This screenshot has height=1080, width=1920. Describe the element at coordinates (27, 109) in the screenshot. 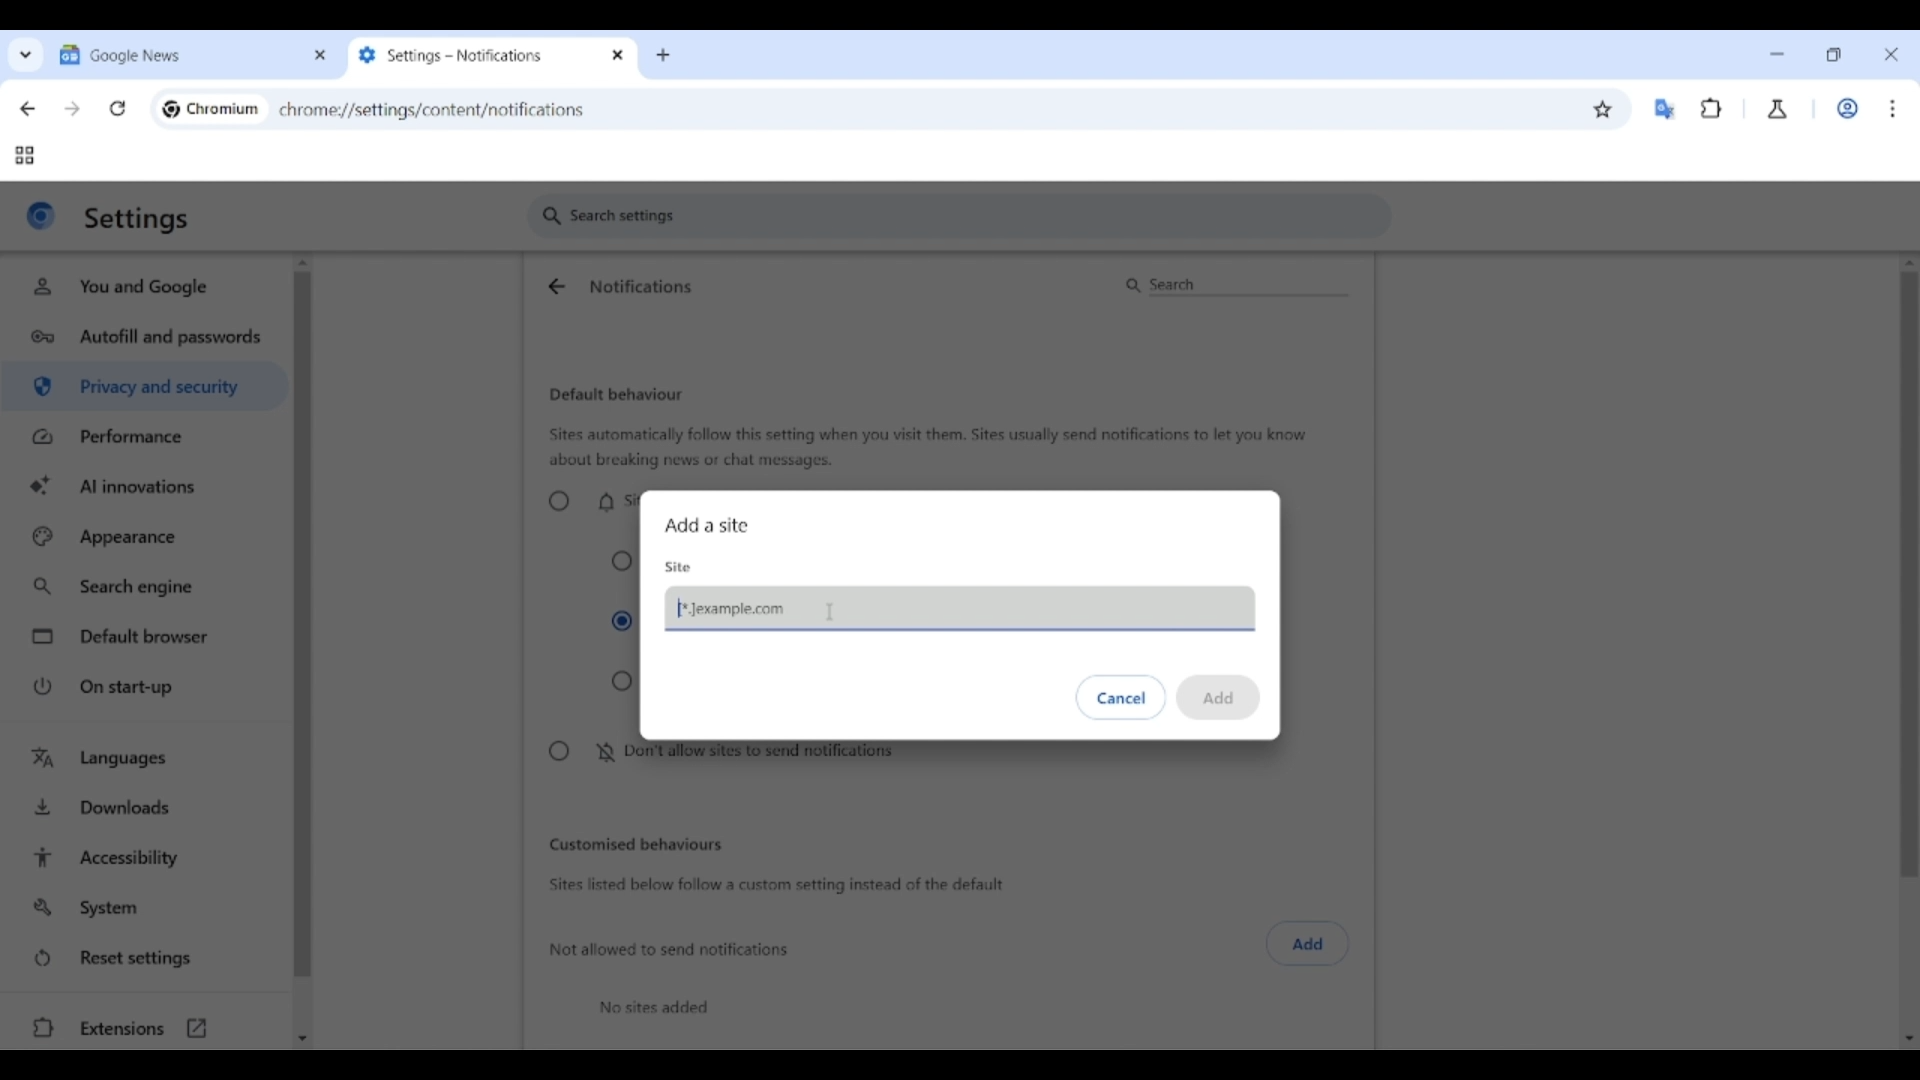

I see `Go back` at that location.